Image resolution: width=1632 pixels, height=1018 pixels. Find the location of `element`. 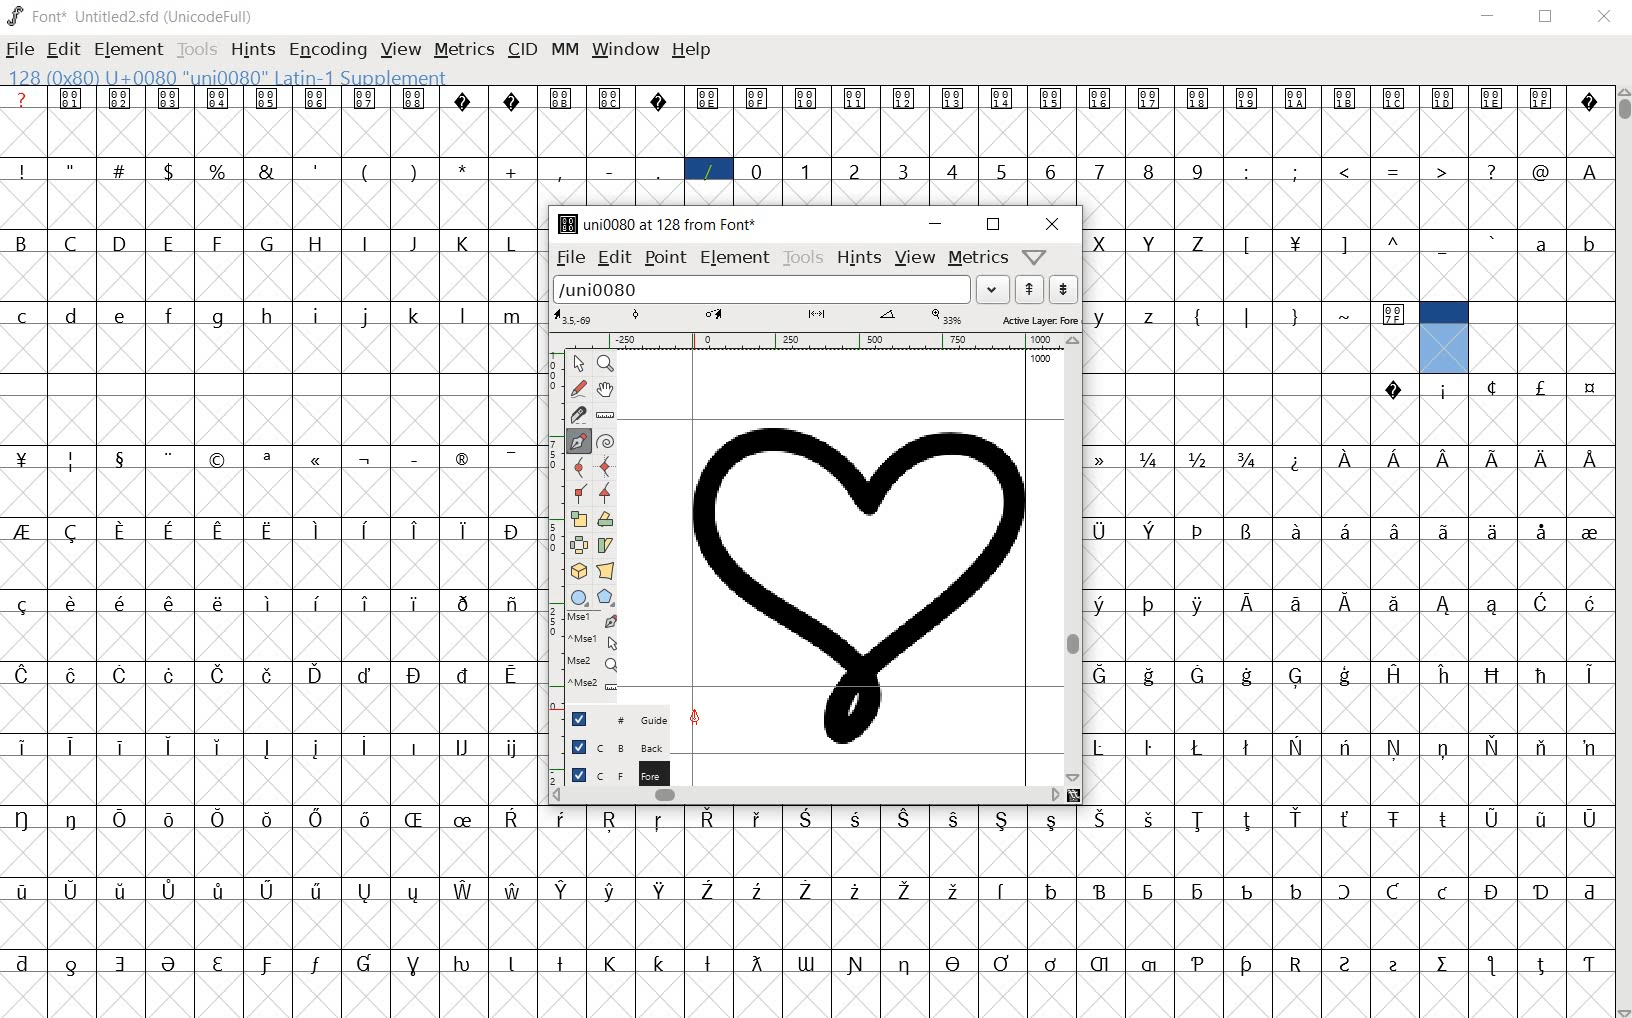

element is located at coordinates (734, 258).